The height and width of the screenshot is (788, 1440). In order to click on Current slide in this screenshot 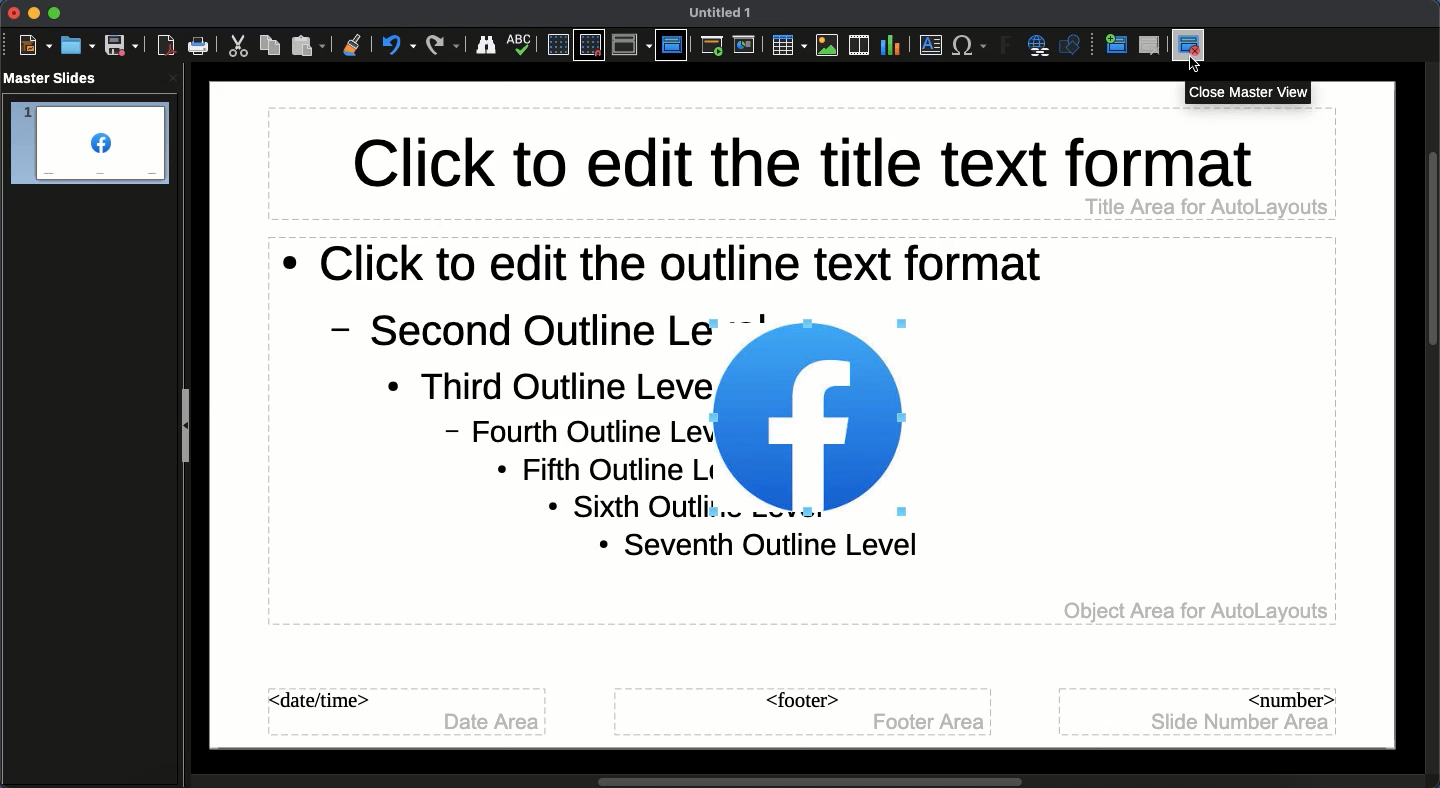, I will do `click(746, 48)`.